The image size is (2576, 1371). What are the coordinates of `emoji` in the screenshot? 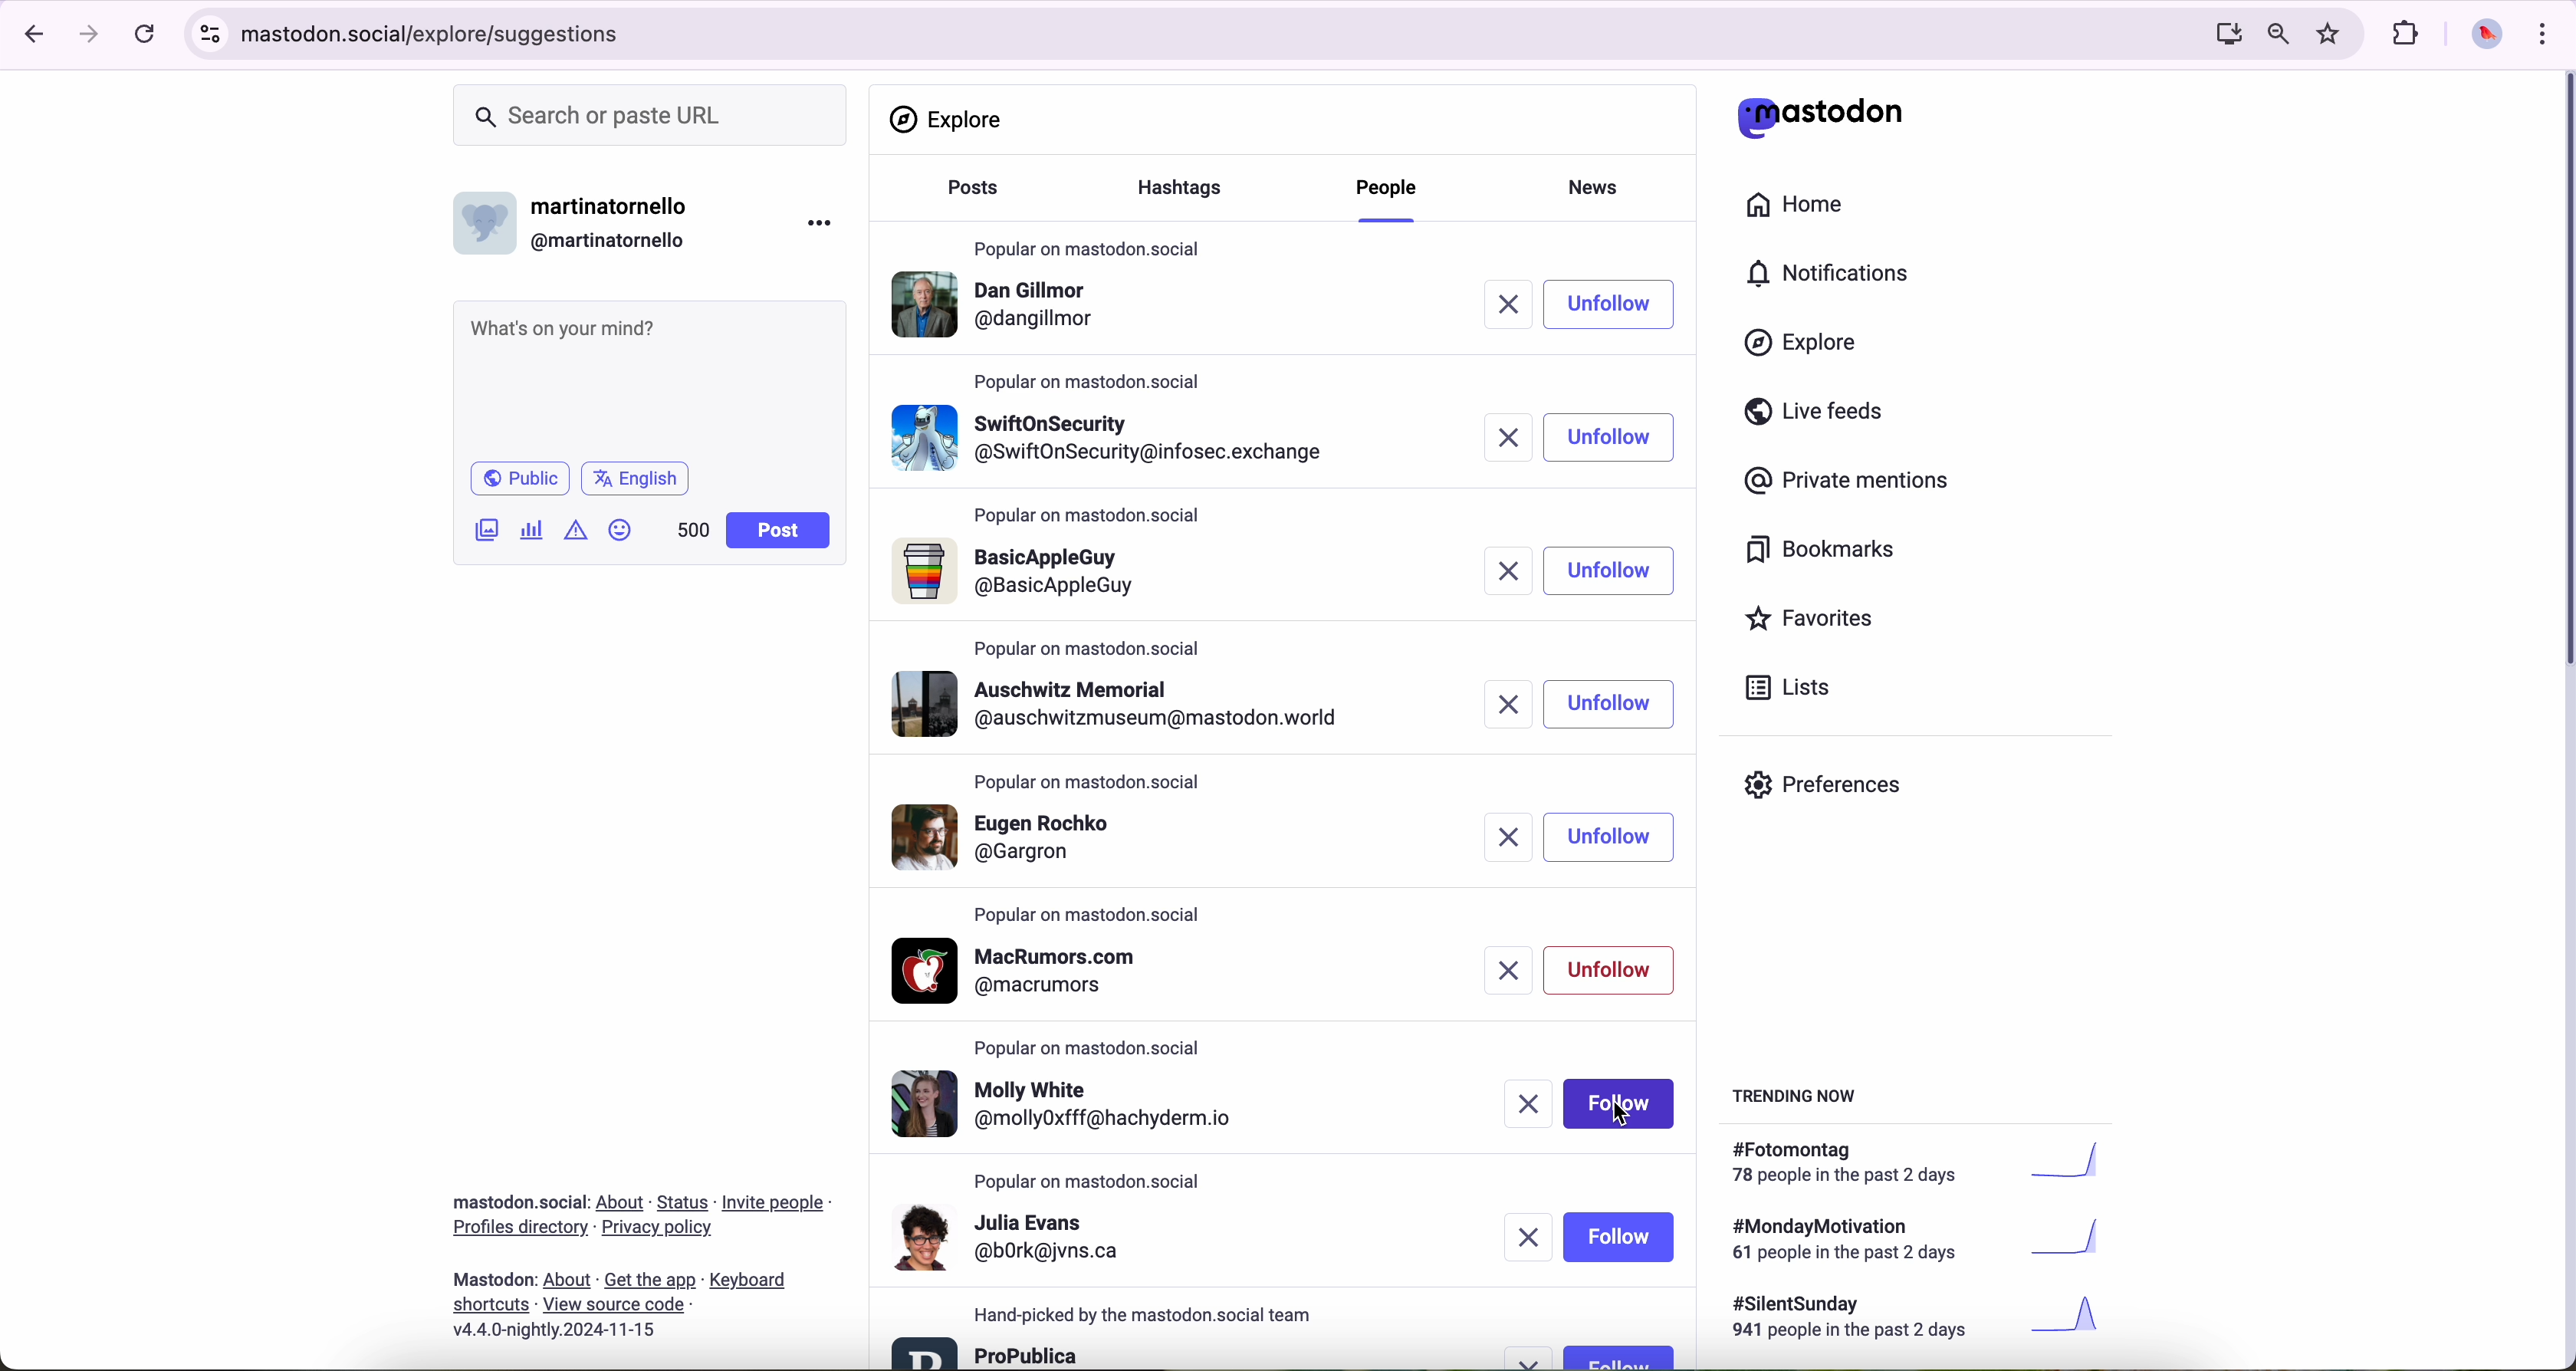 It's located at (621, 529).